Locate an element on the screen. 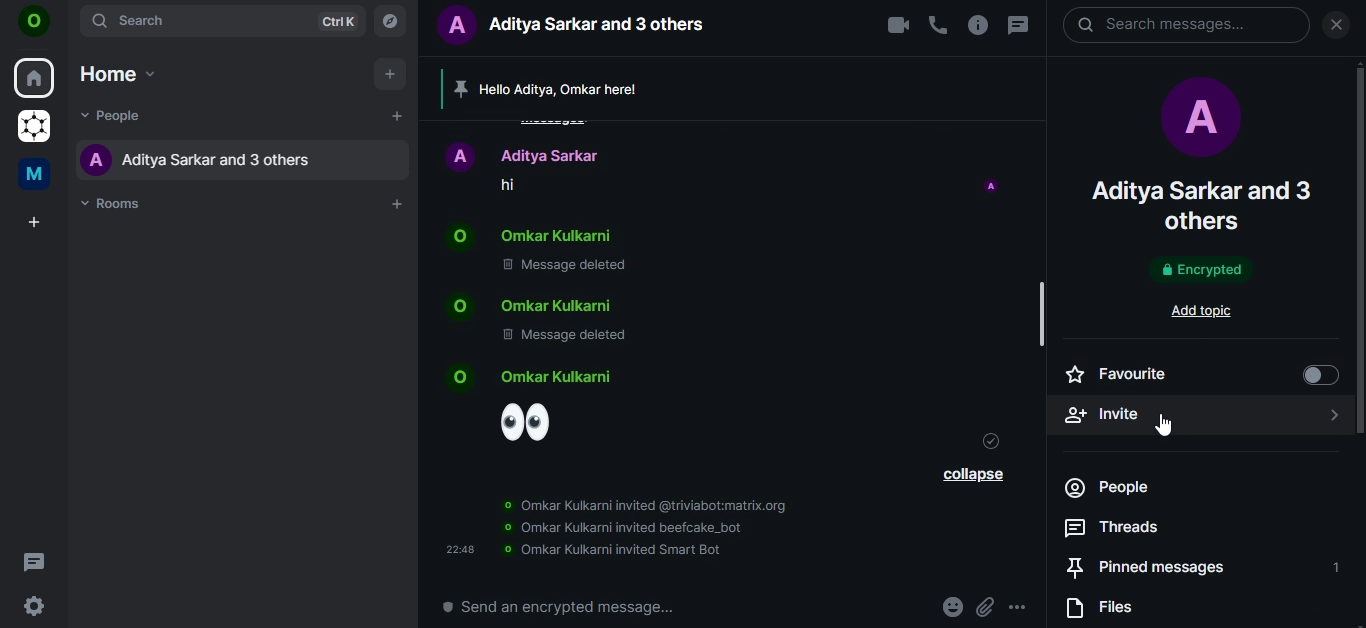 This screenshot has height=628, width=1366. add is located at coordinates (397, 118).